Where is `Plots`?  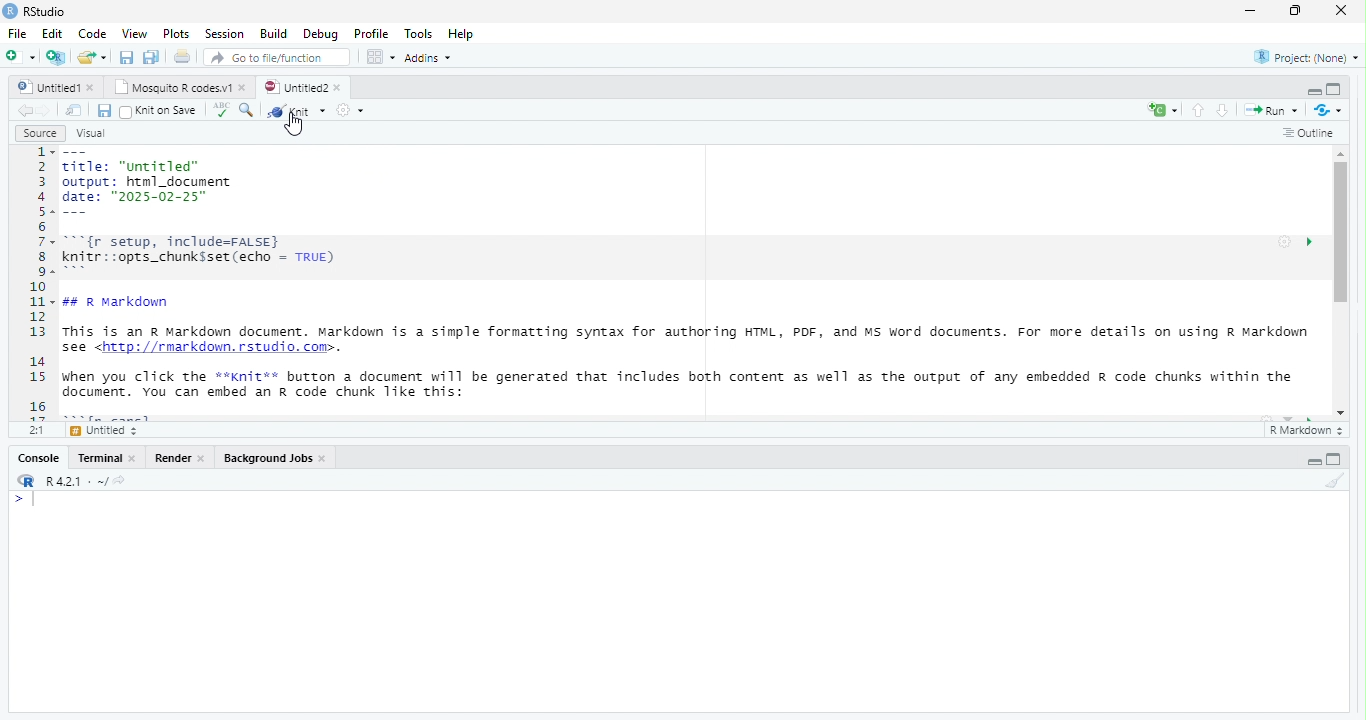
Plots is located at coordinates (178, 35).